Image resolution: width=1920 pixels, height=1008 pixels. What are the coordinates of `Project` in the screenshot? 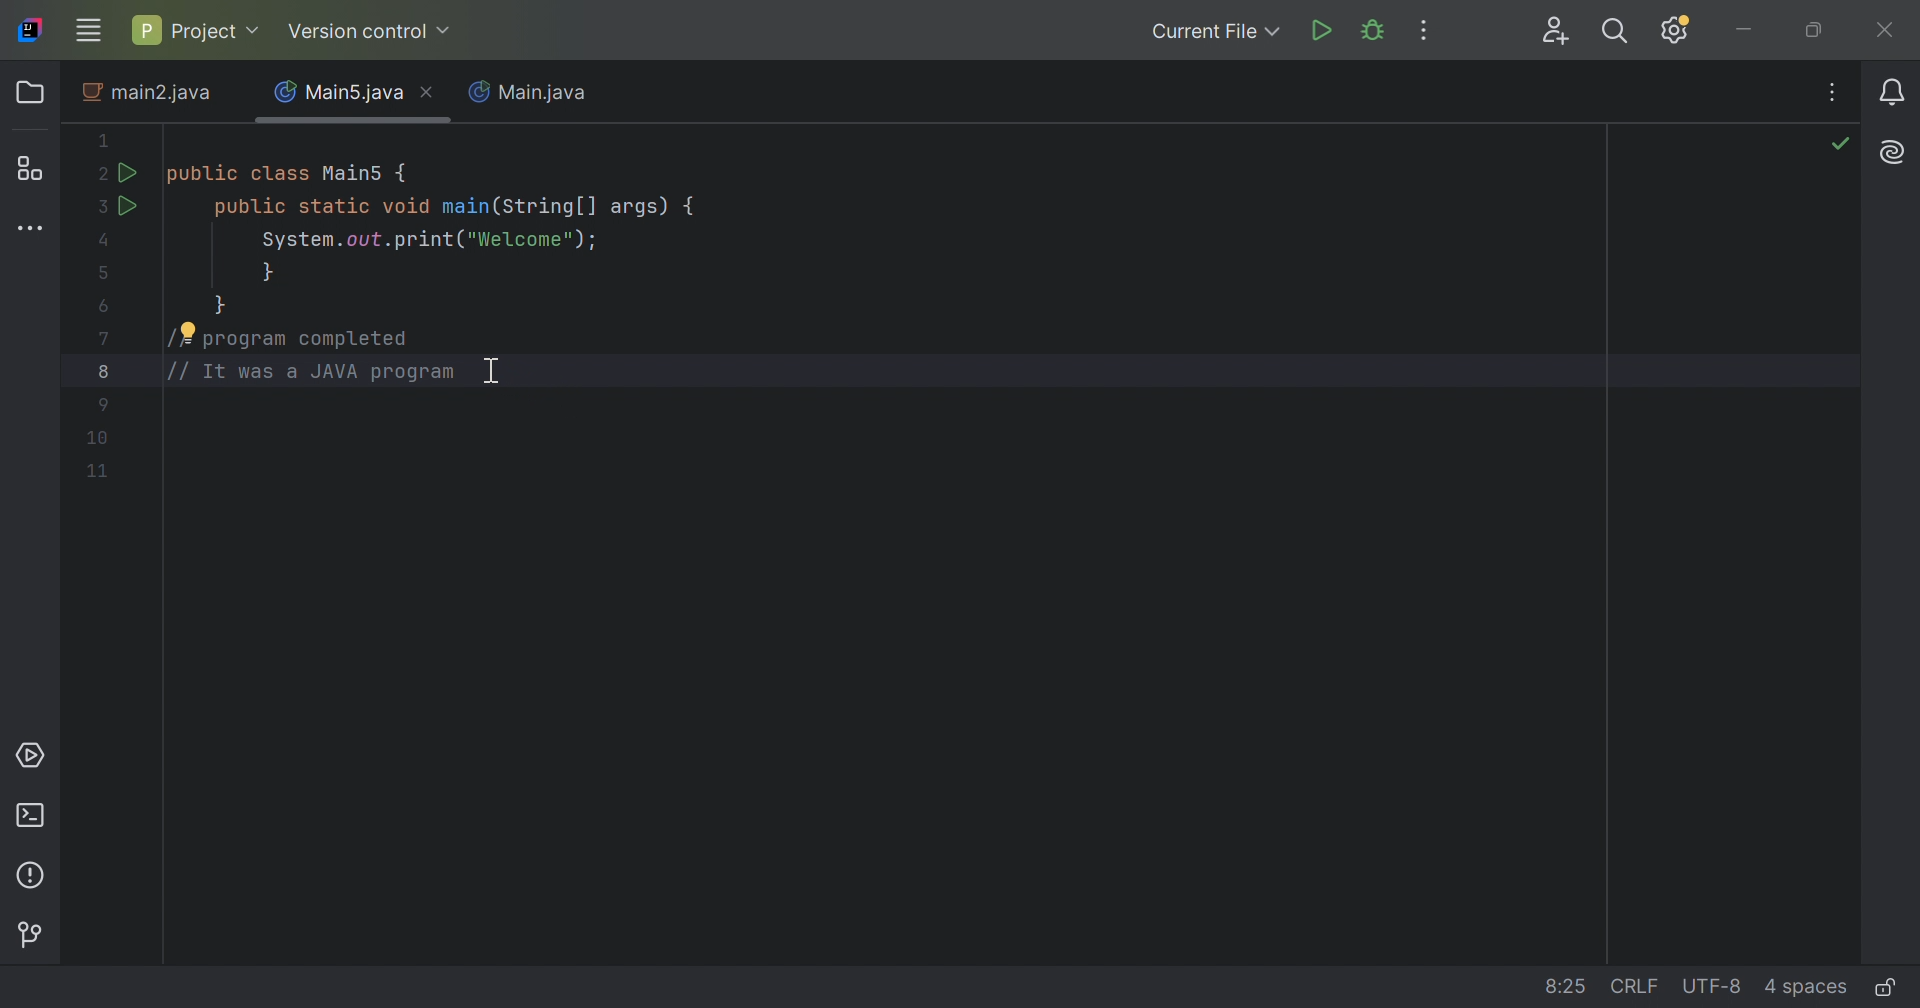 It's located at (198, 27).